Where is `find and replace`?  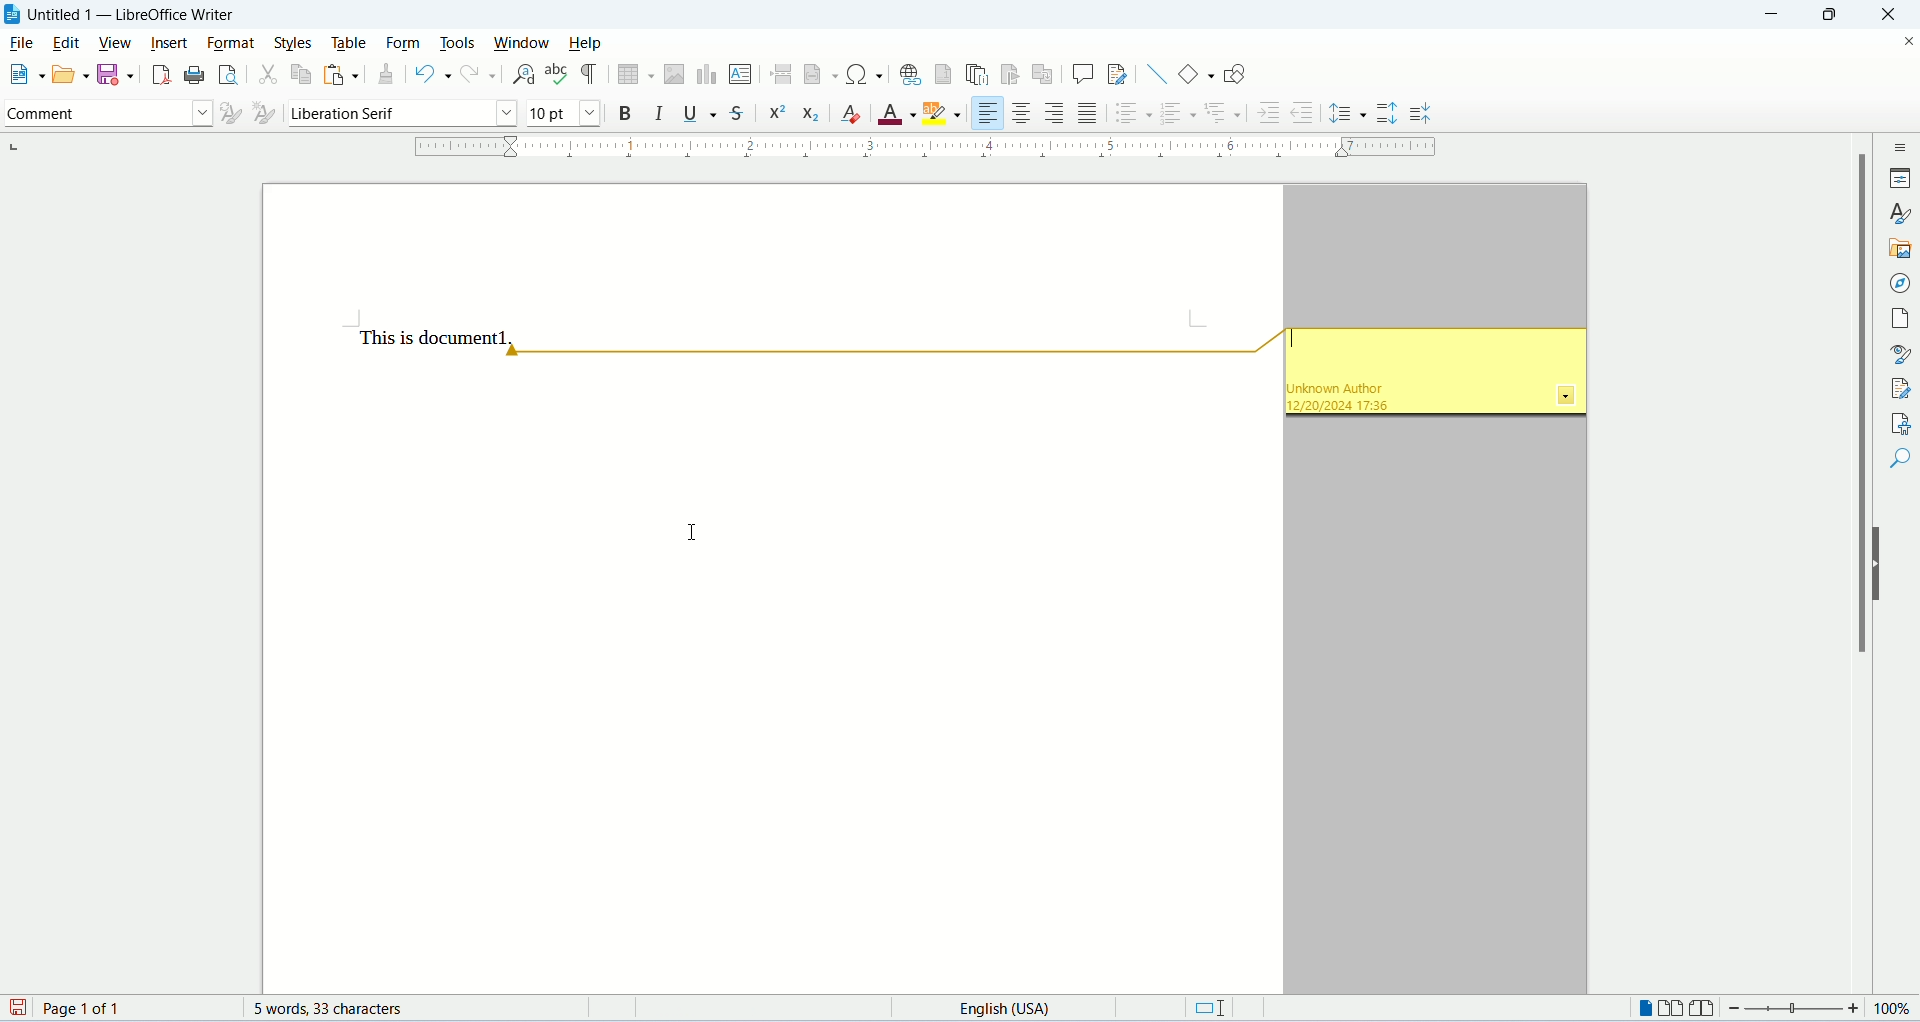 find and replace is located at coordinates (521, 75).